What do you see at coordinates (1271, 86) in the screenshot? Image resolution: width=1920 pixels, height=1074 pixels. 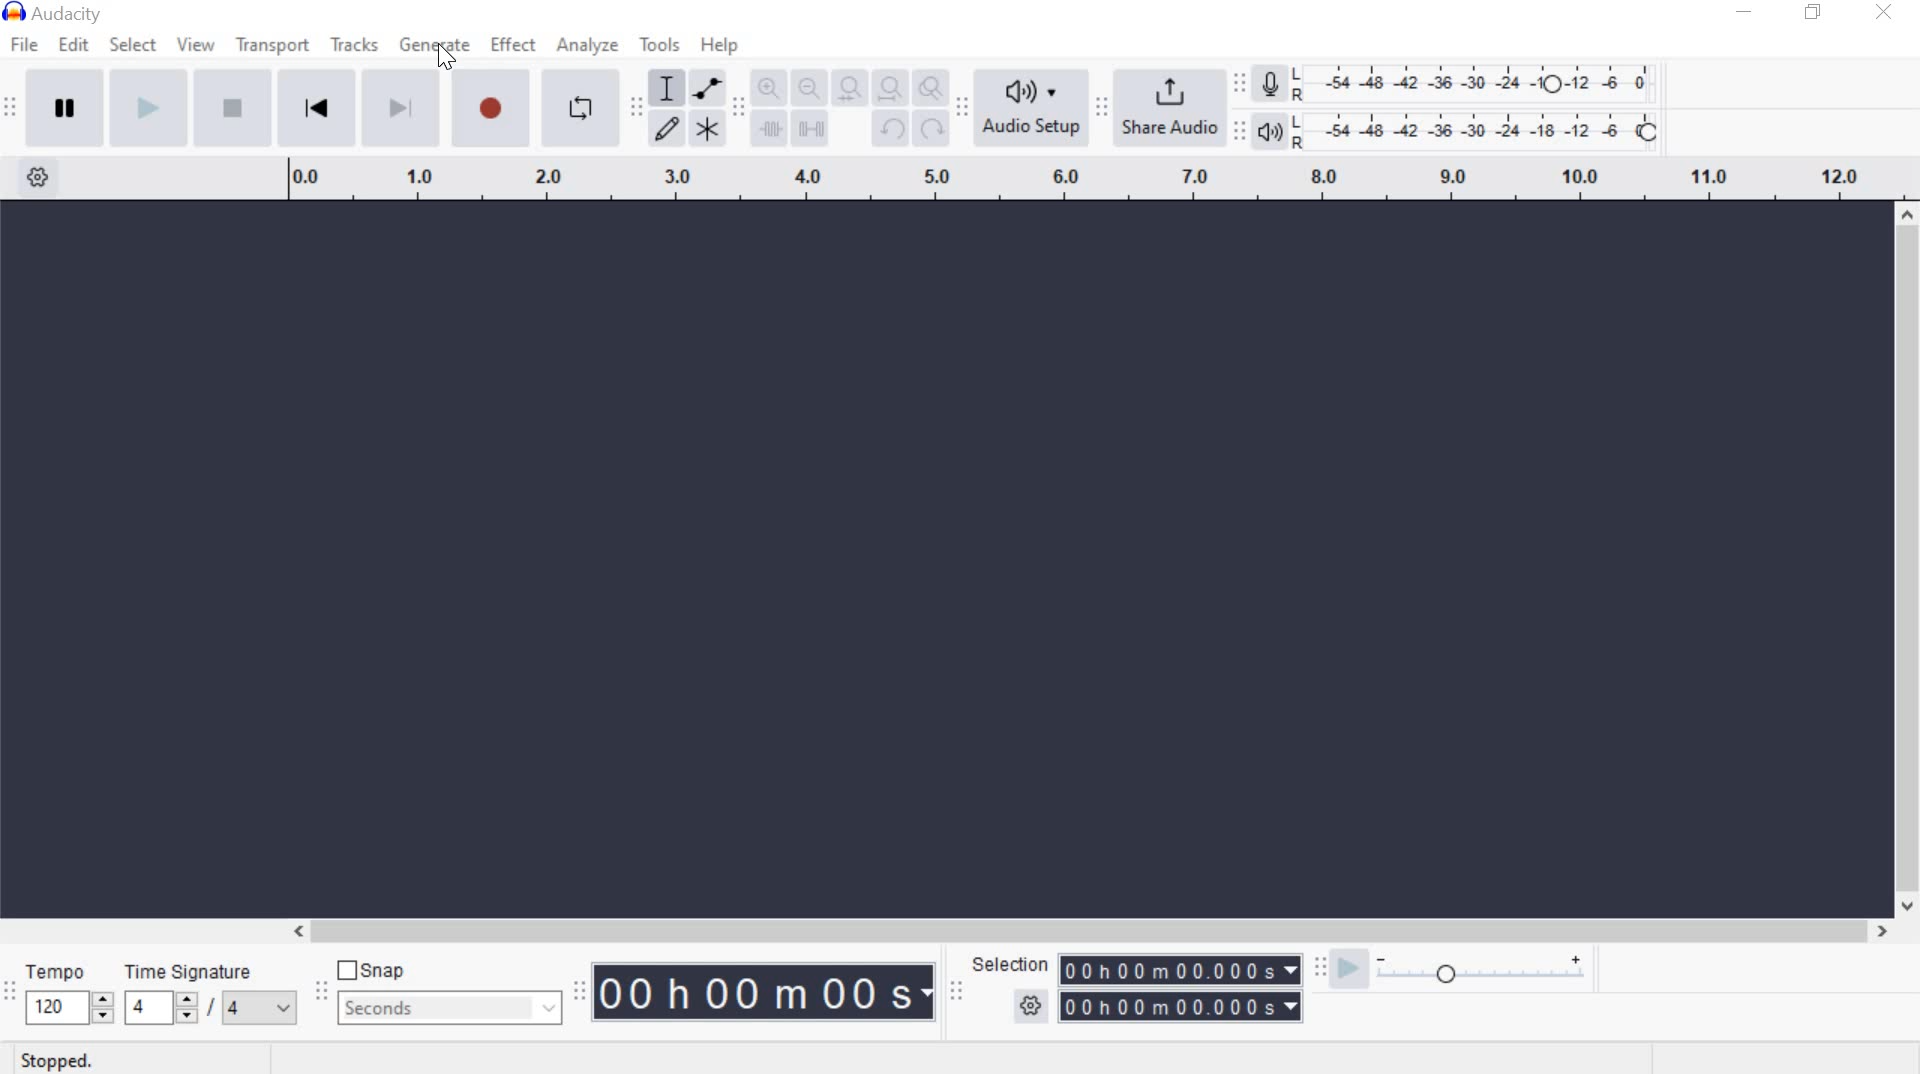 I see `Record Meter` at bounding box center [1271, 86].